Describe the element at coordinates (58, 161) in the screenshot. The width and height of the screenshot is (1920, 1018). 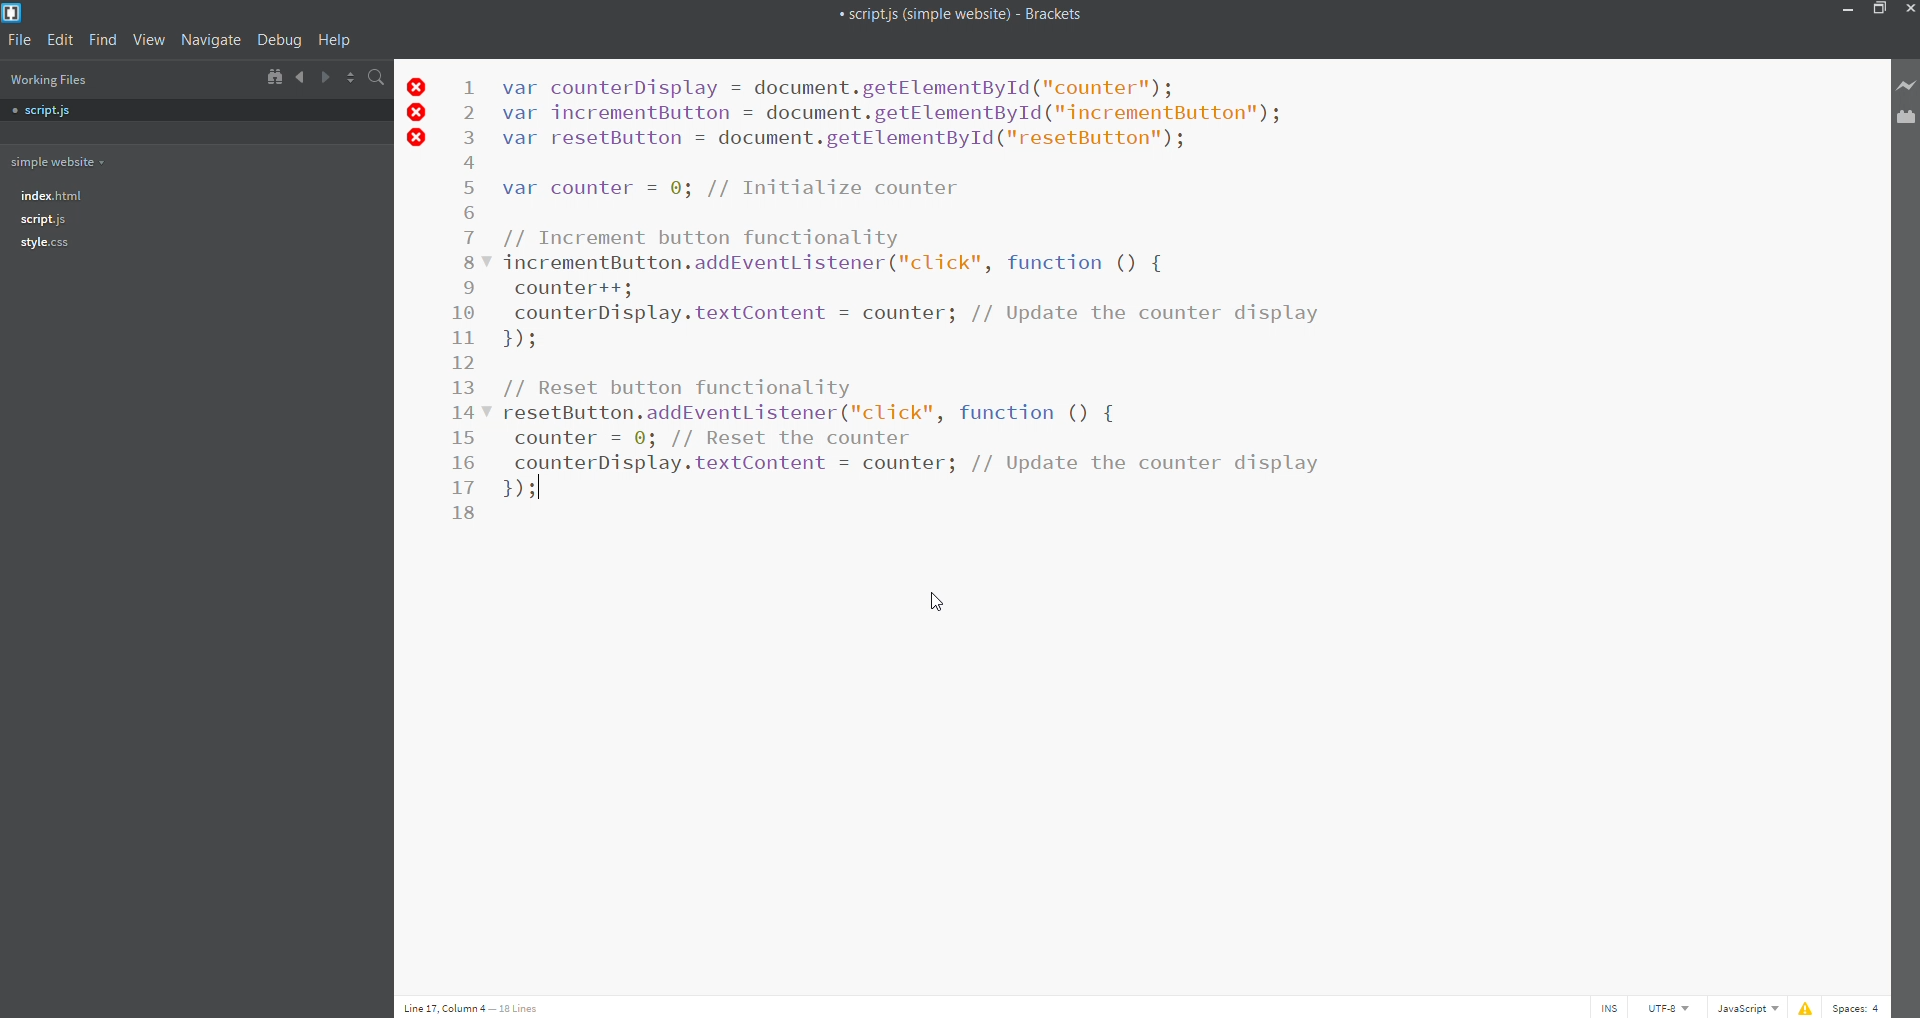
I see `working folder` at that location.